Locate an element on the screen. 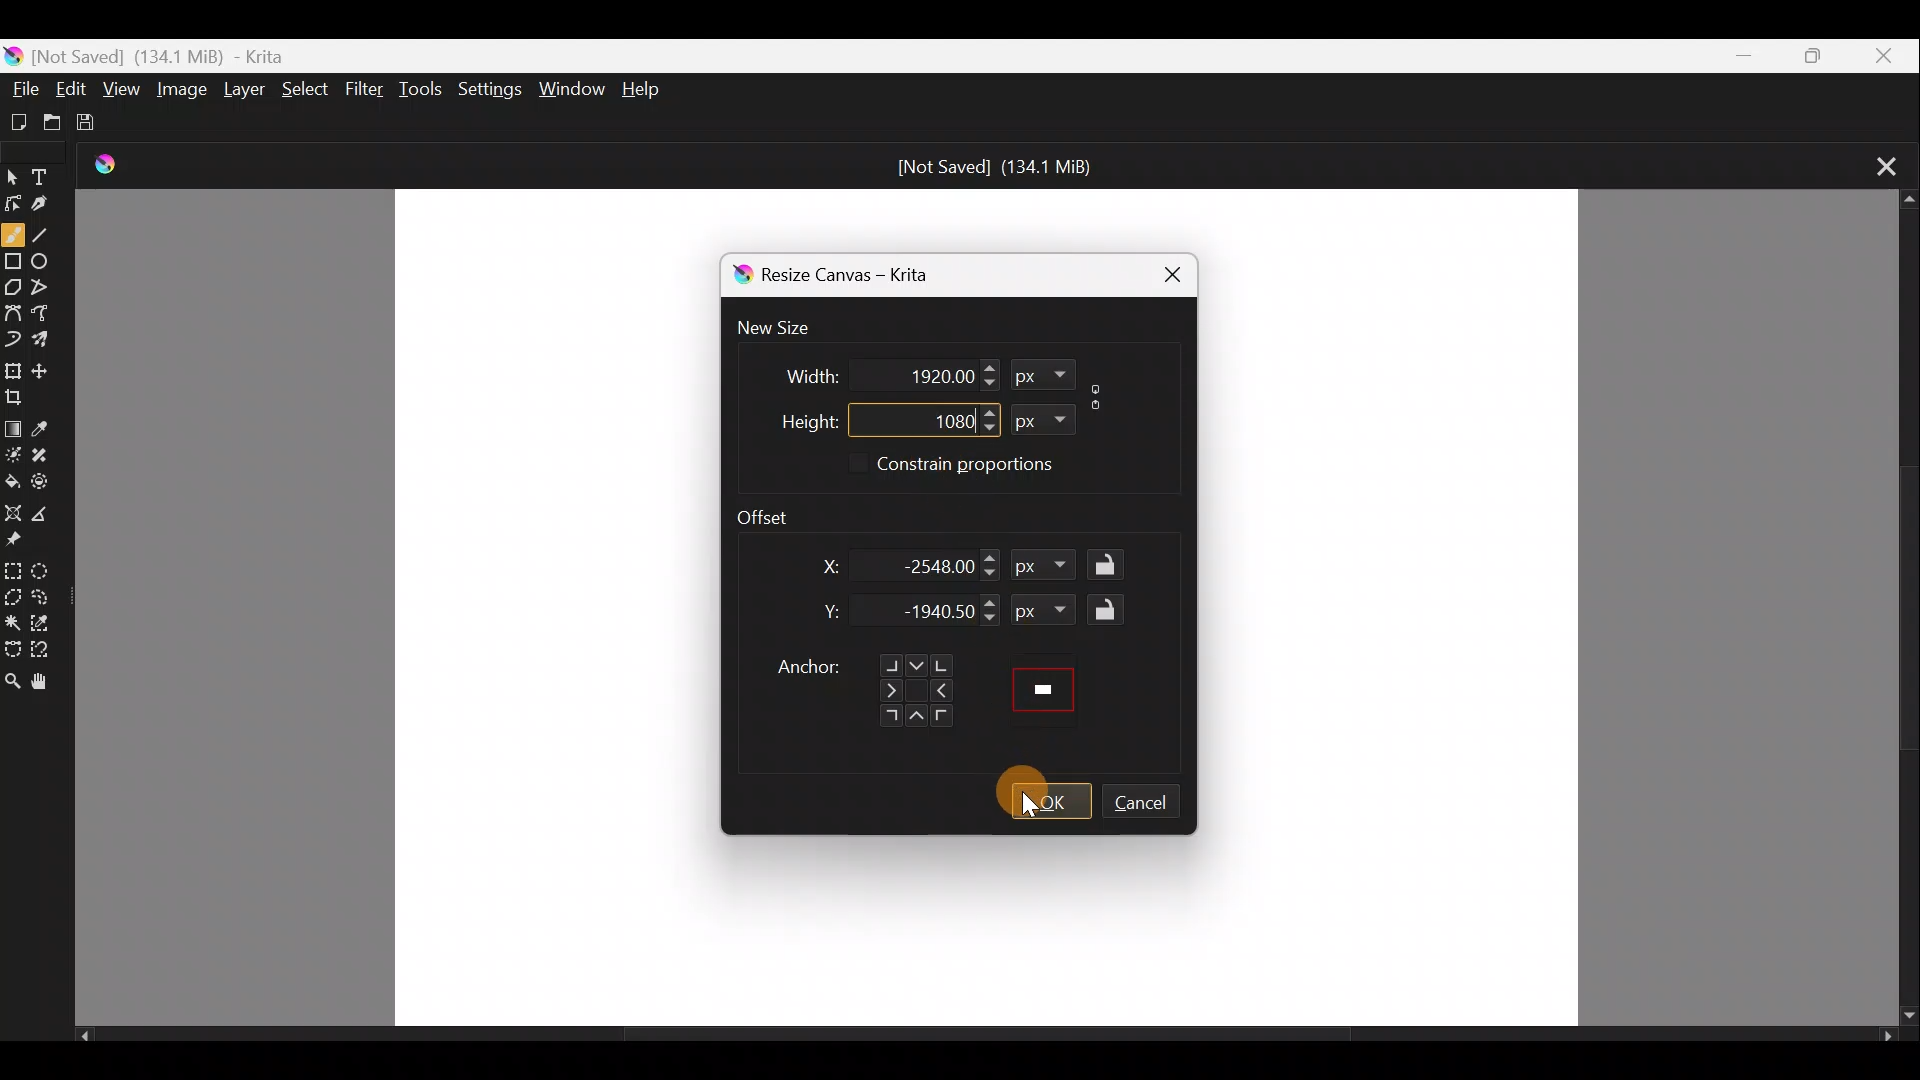  Colourise mask tool is located at coordinates (16, 451).